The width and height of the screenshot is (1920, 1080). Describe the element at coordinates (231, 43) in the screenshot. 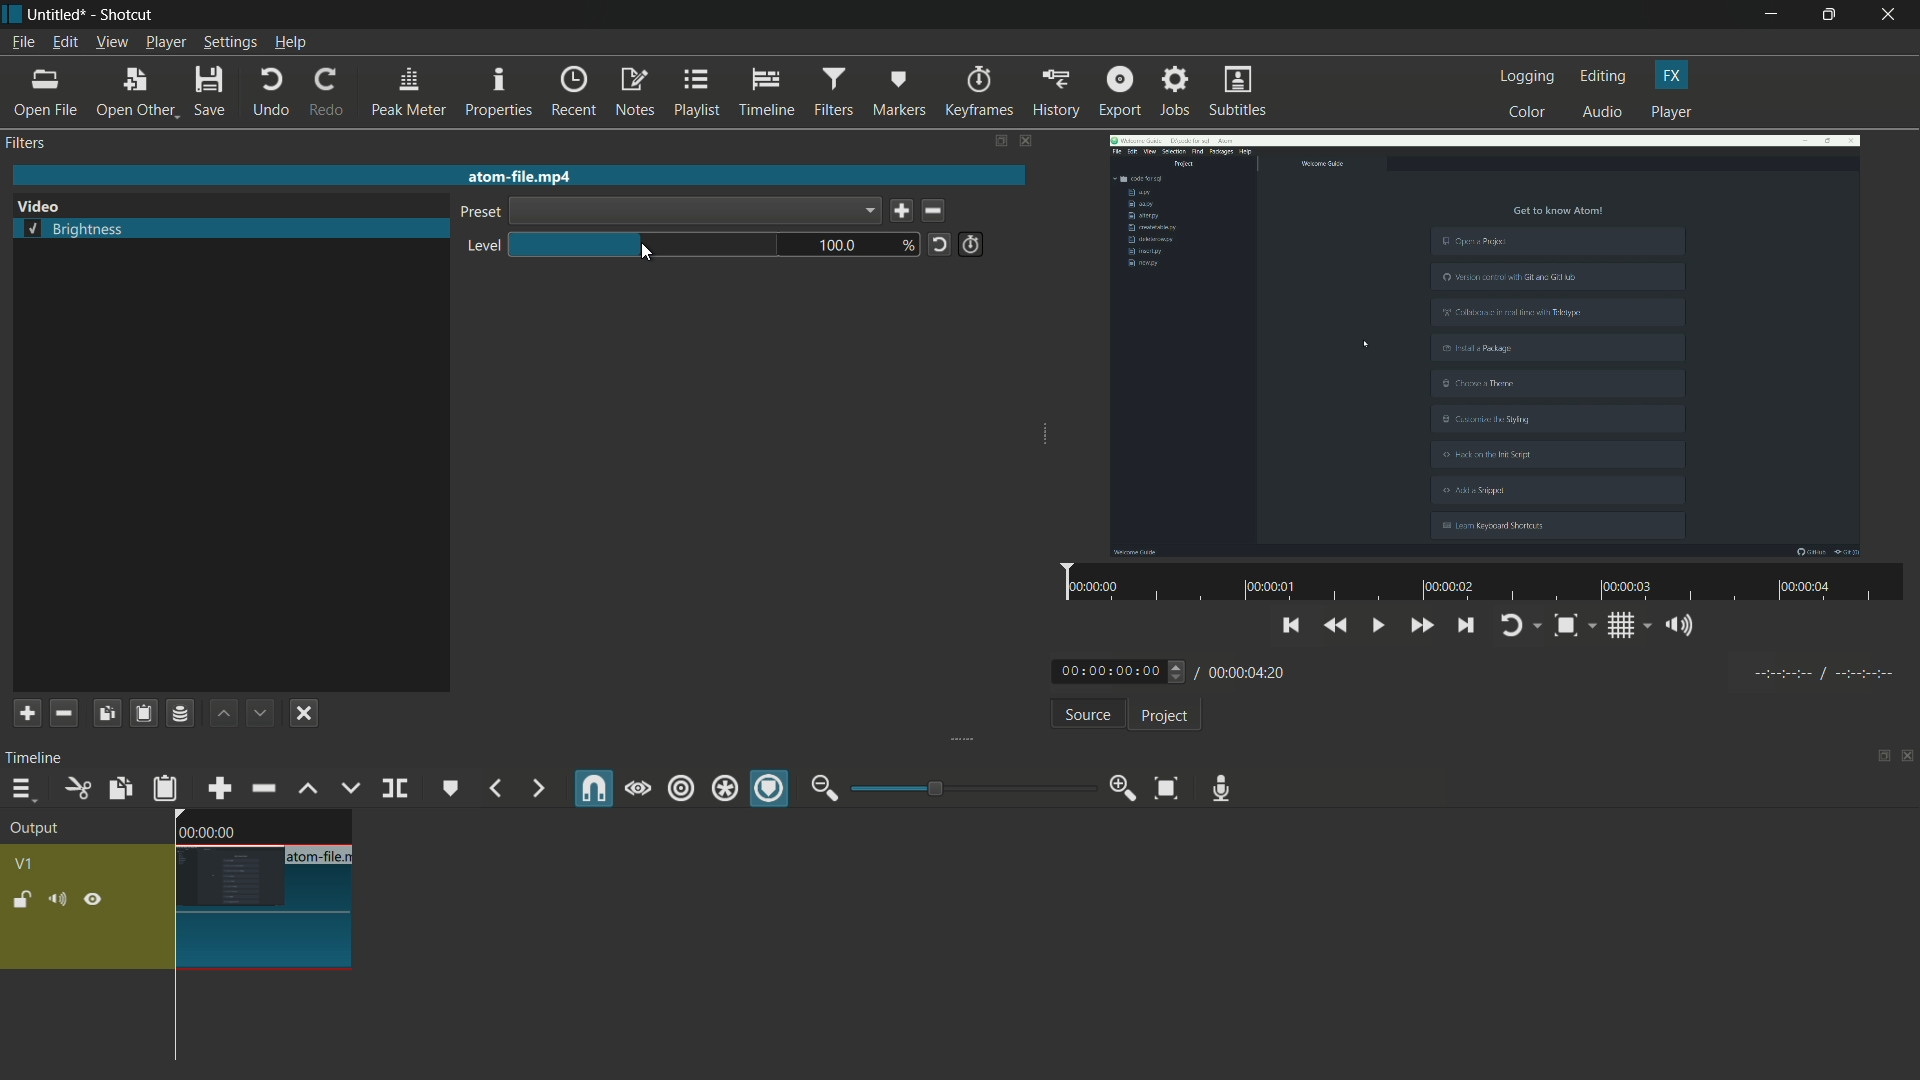

I see `settings menu` at that location.